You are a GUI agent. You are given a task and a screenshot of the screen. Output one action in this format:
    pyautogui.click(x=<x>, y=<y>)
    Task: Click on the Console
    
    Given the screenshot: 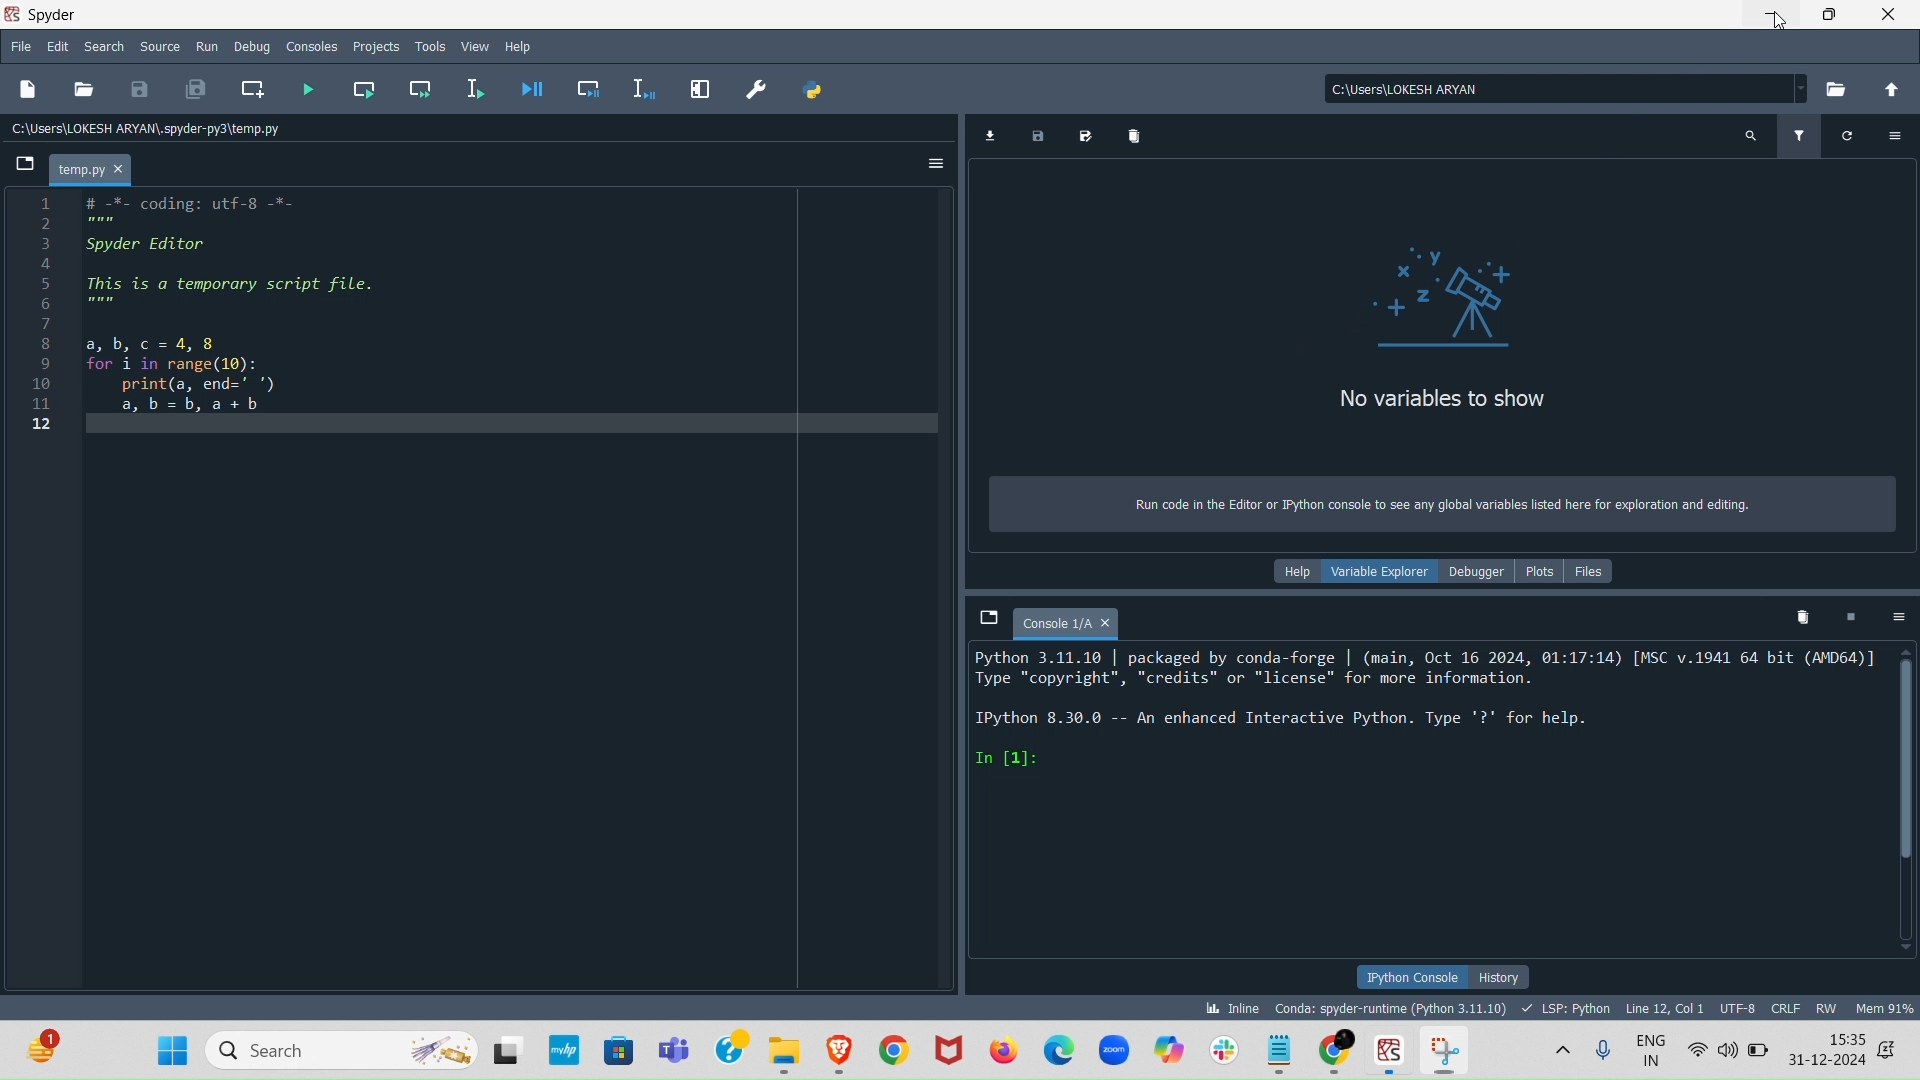 What is the action you would take?
    pyautogui.click(x=1063, y=618)
    